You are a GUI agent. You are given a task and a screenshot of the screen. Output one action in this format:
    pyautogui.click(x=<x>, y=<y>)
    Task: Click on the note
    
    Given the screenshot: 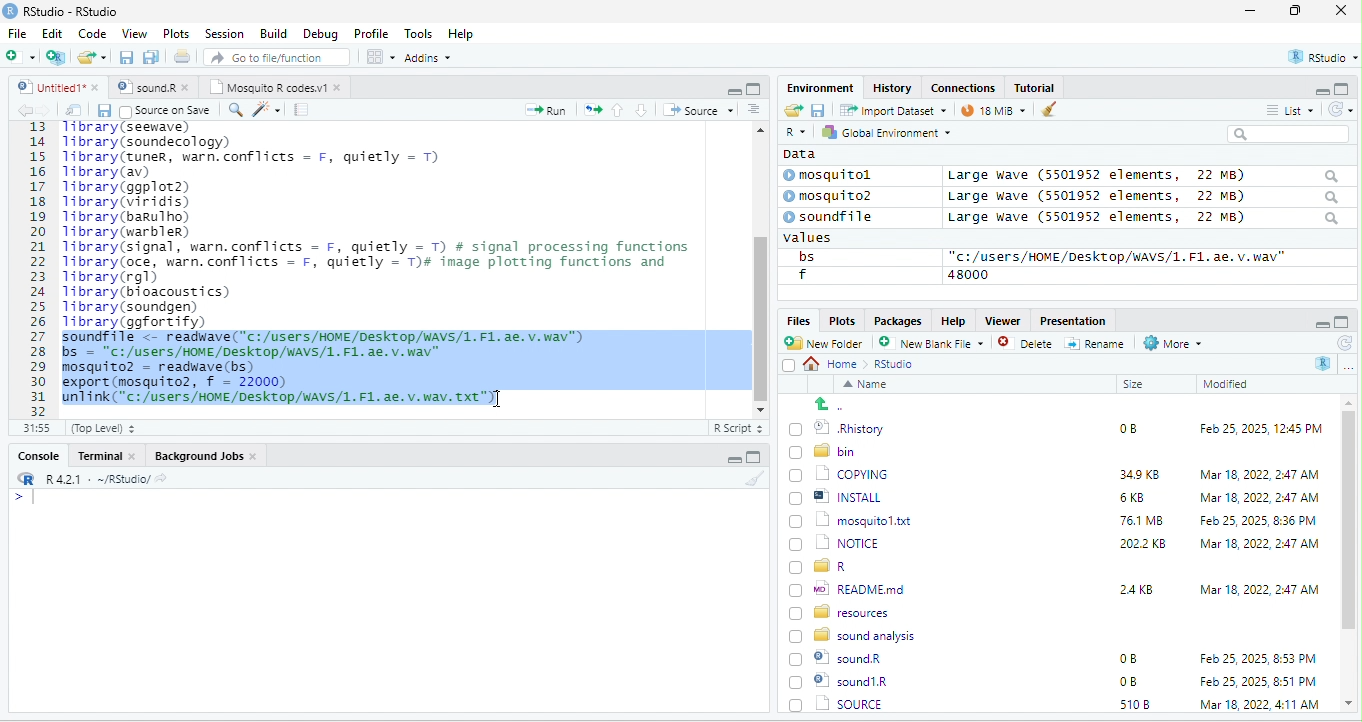 What is the action you would take?
    pyautogui.click(x=302, y=109)
    